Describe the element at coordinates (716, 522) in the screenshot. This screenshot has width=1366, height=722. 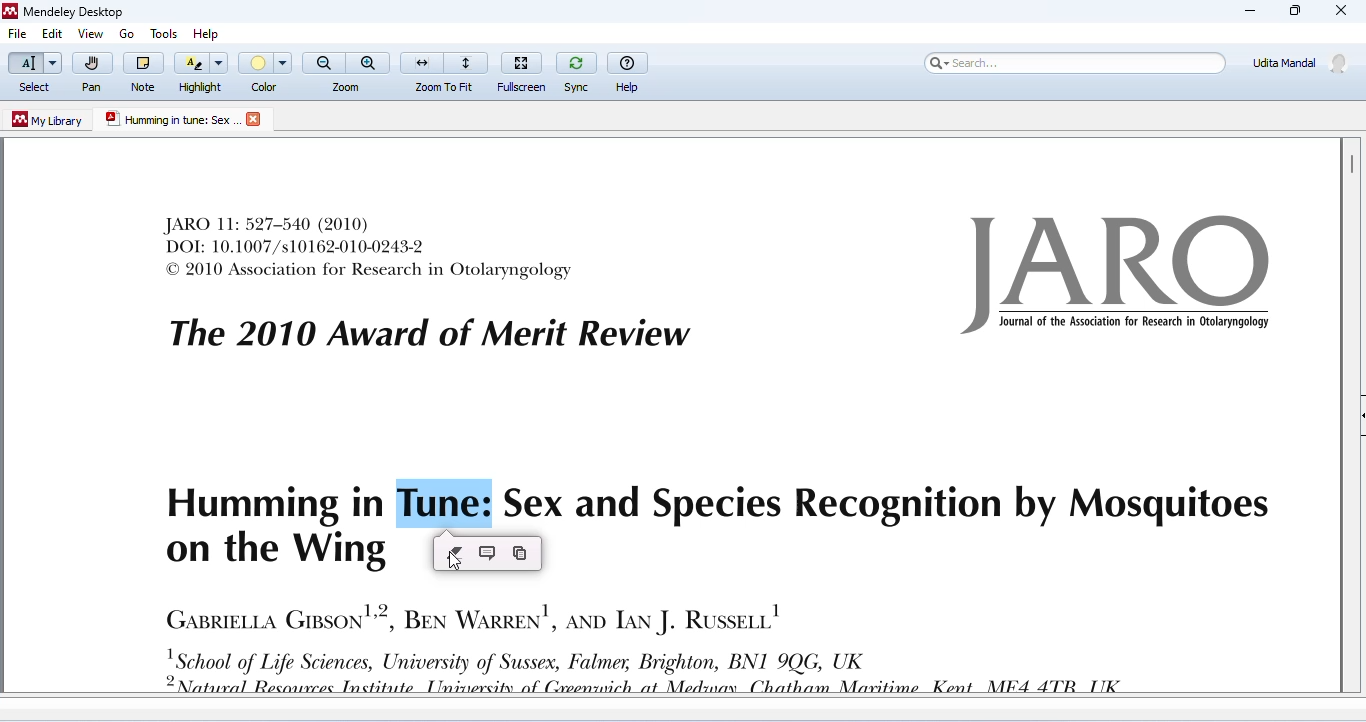
I see `Humming in Tune; Sex and Species Recognition by Mosquitoes on the Wing` at that location.